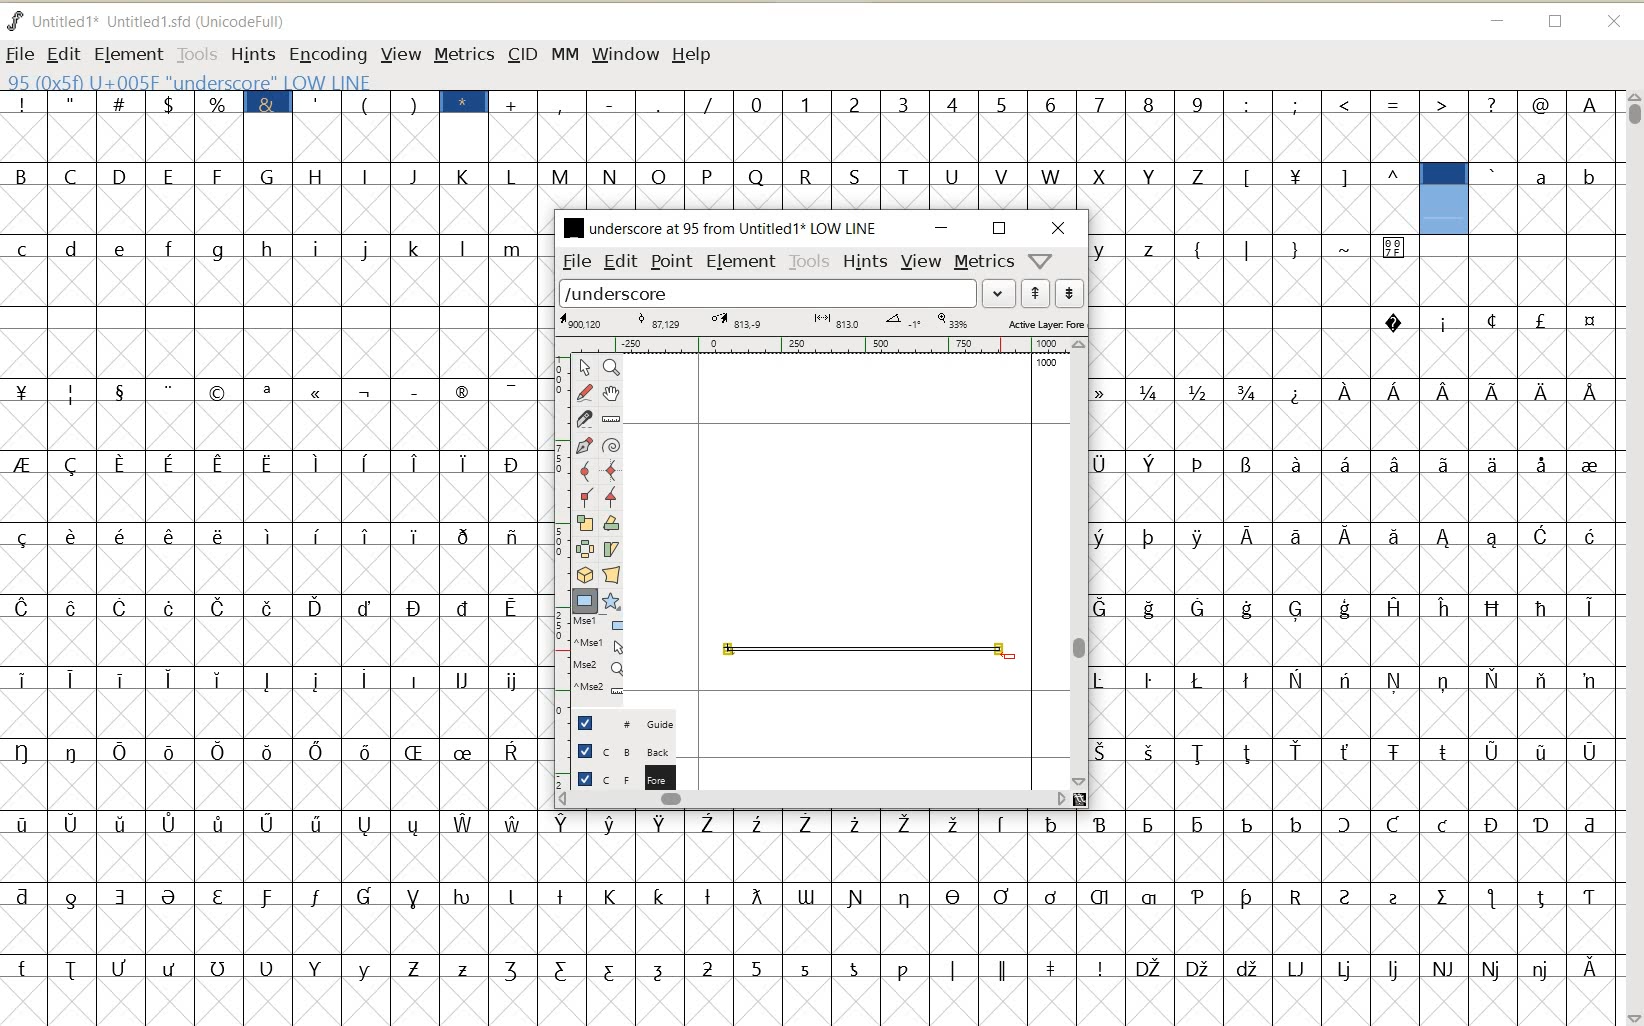 The height and width of the screenshot is (1026, 1644). What do you see at coordinates (621, 721) in the screenshot?
I see `GUIDE` at bounding box center [621, 721].